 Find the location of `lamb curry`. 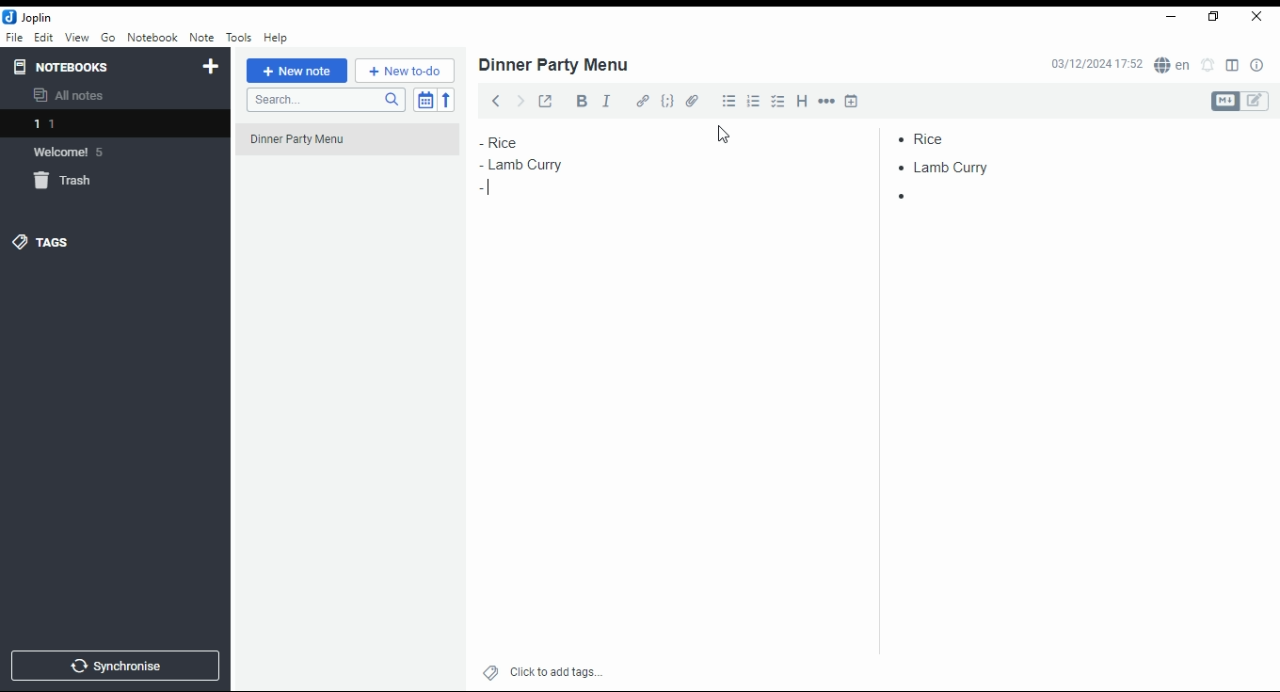

lamb curry is located at coordinates (521, 165).